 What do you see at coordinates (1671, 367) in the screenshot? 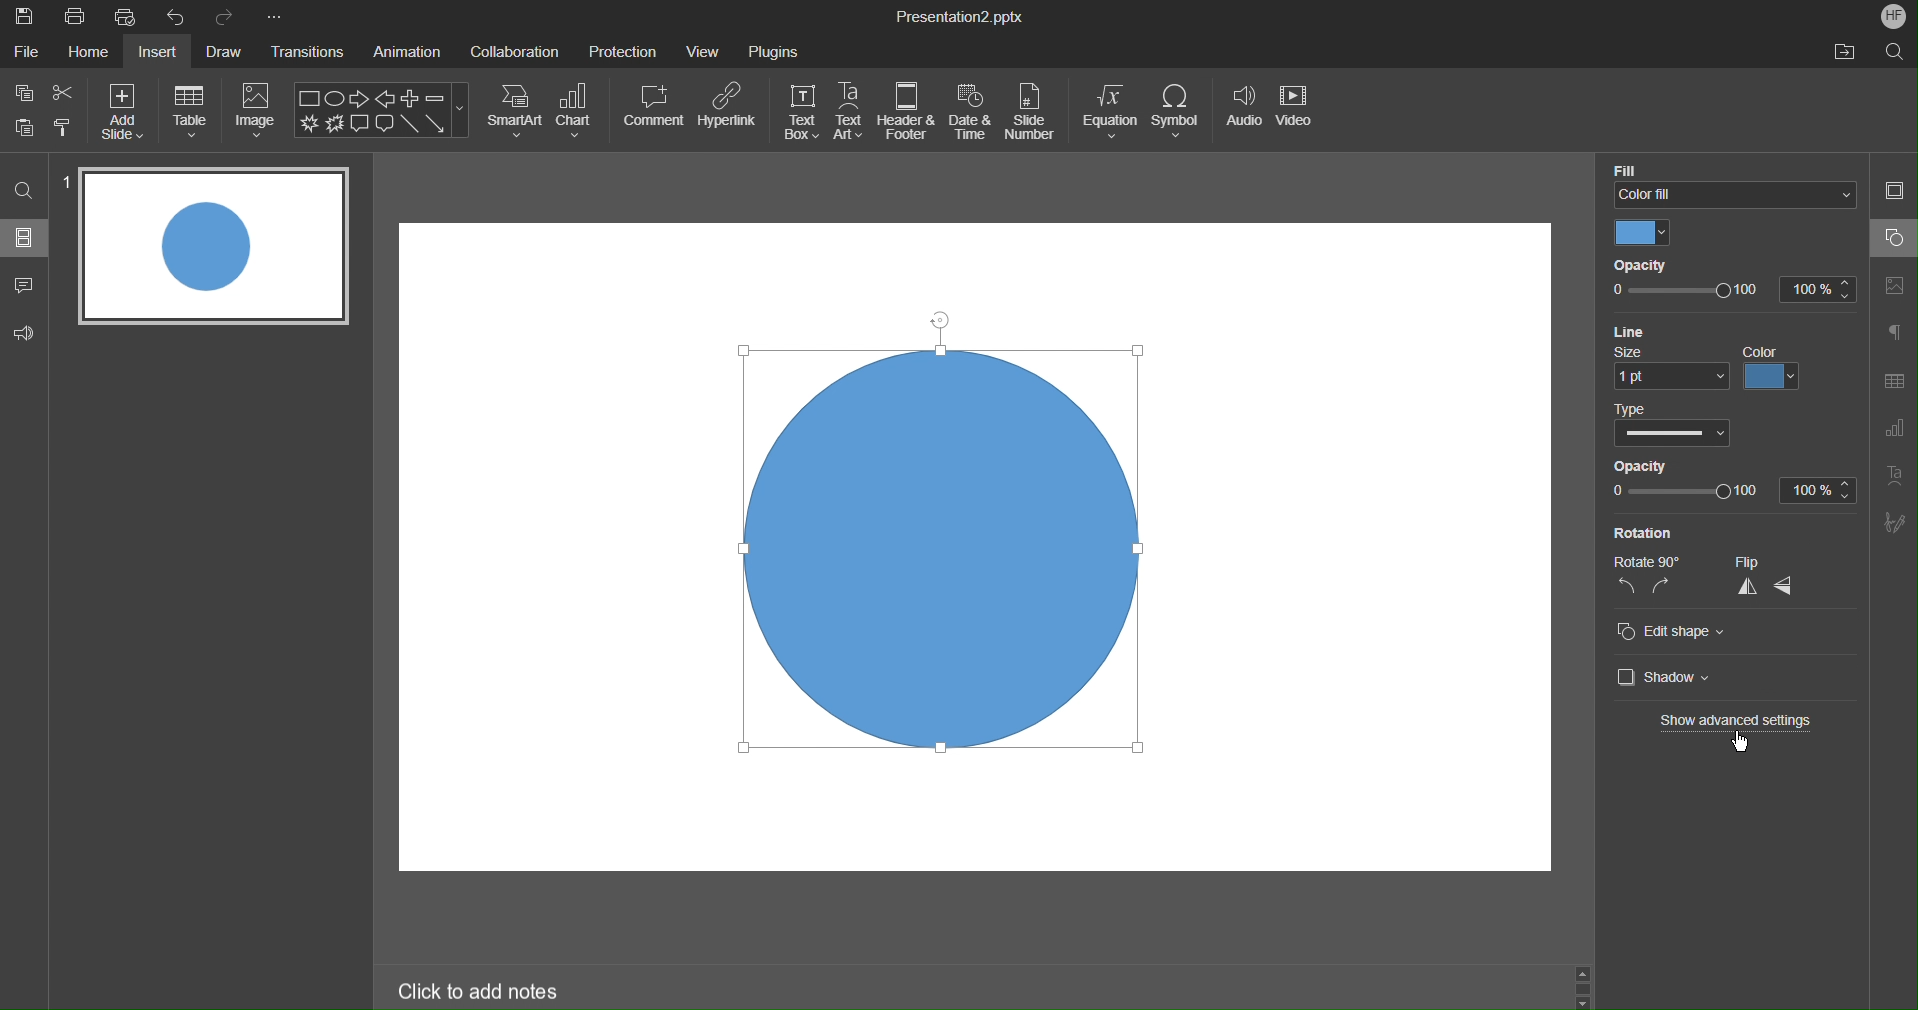
I see `size` at bounding box center [1671, 367].